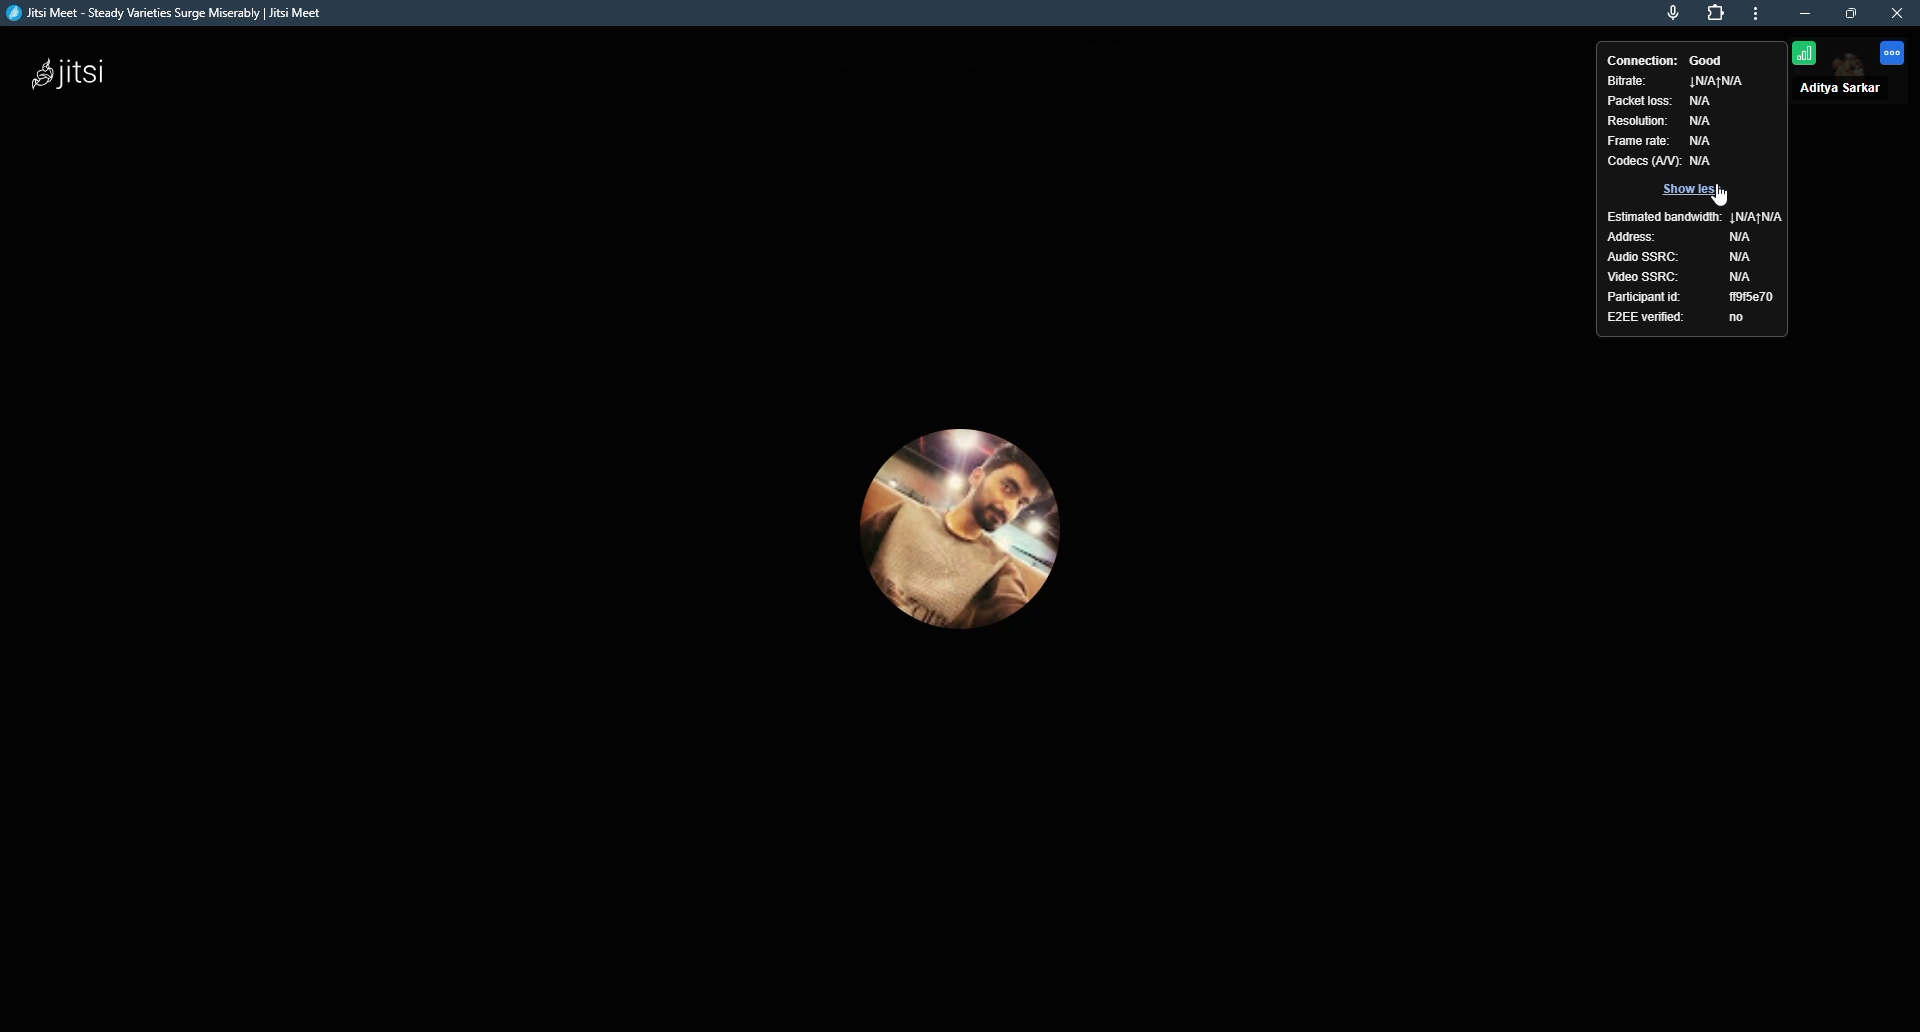 The width and height of the screenshot is (1920, 1032). Describe the element at coordinates (1645, 277) in the screenshot. I see `video ssrc` at that location.